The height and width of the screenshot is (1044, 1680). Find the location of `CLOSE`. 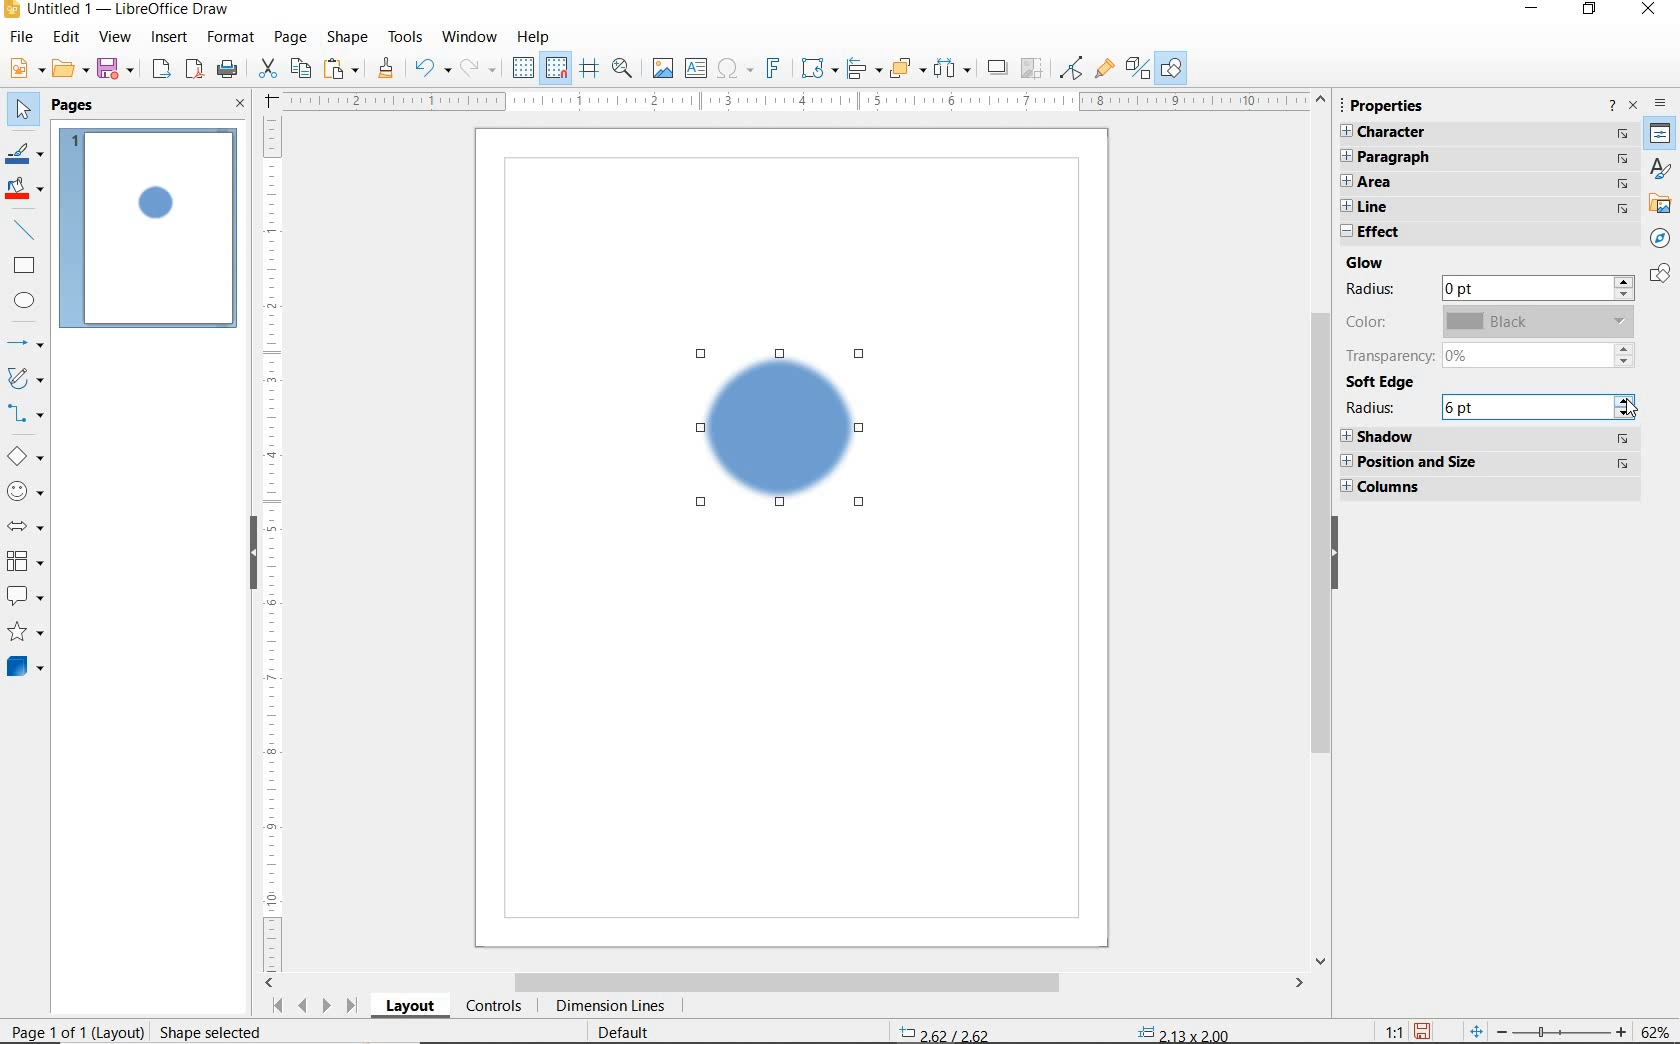

CLOSE is located at coordinates (1649, 12).